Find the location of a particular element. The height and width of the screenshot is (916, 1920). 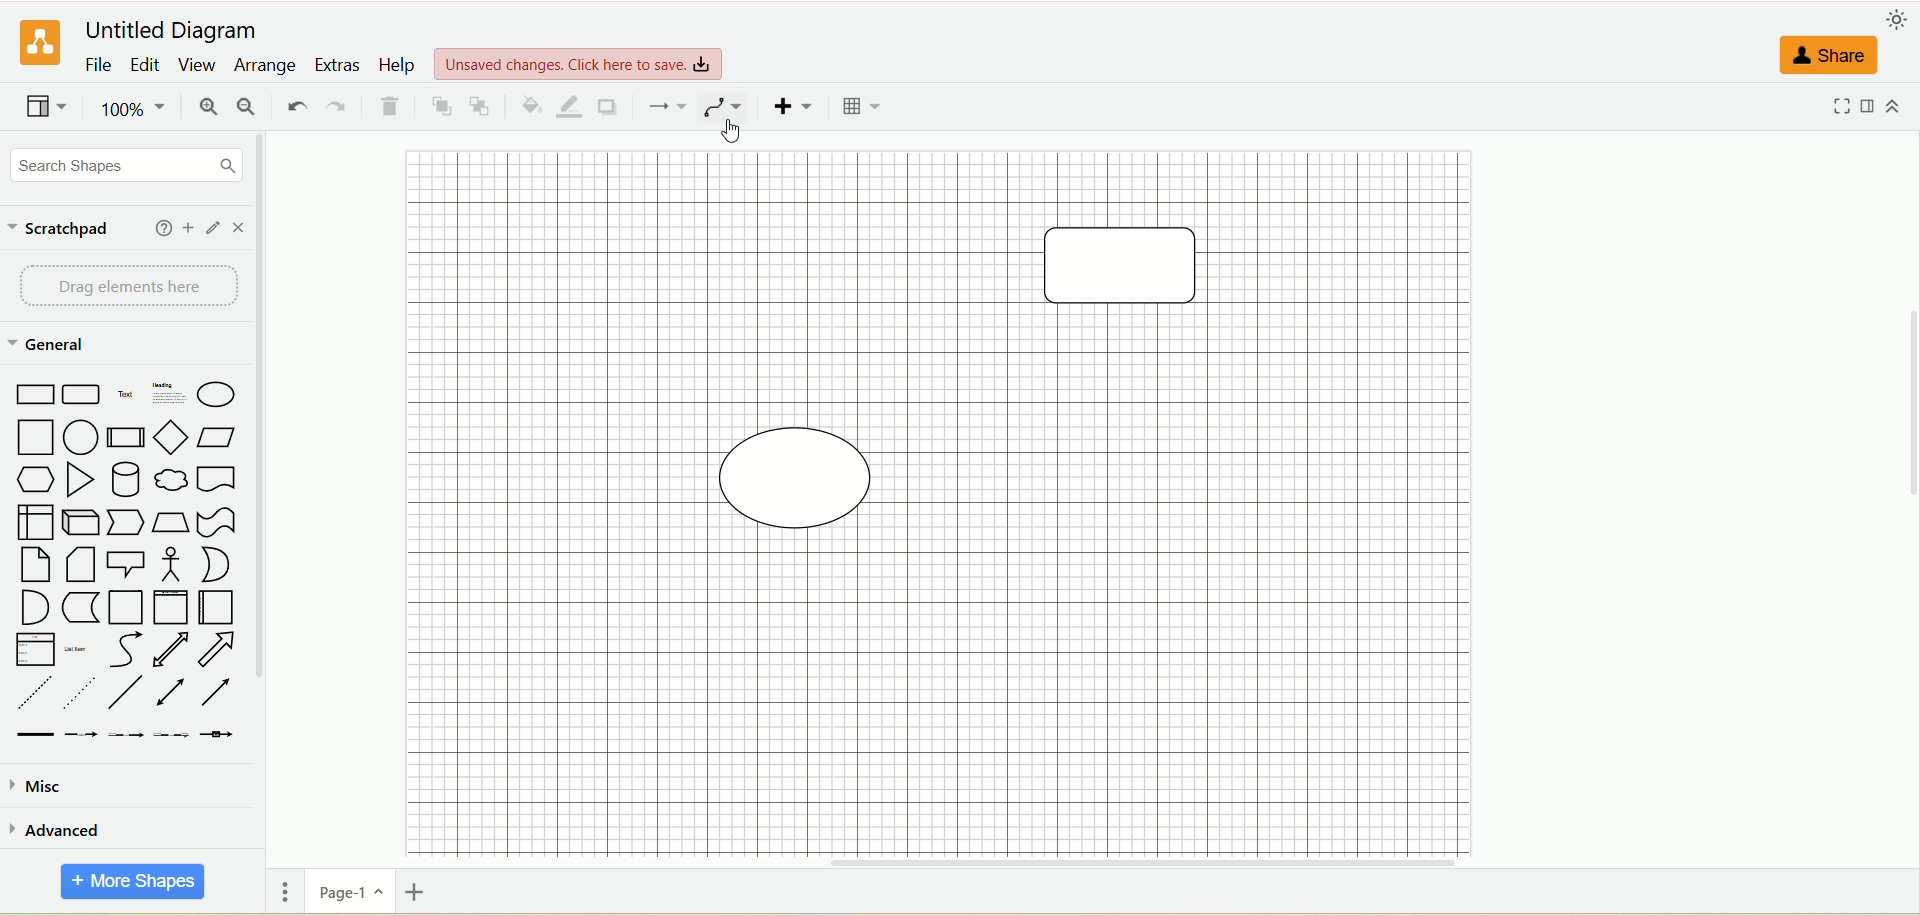

scratchpad is located at coordinates (64, 230).